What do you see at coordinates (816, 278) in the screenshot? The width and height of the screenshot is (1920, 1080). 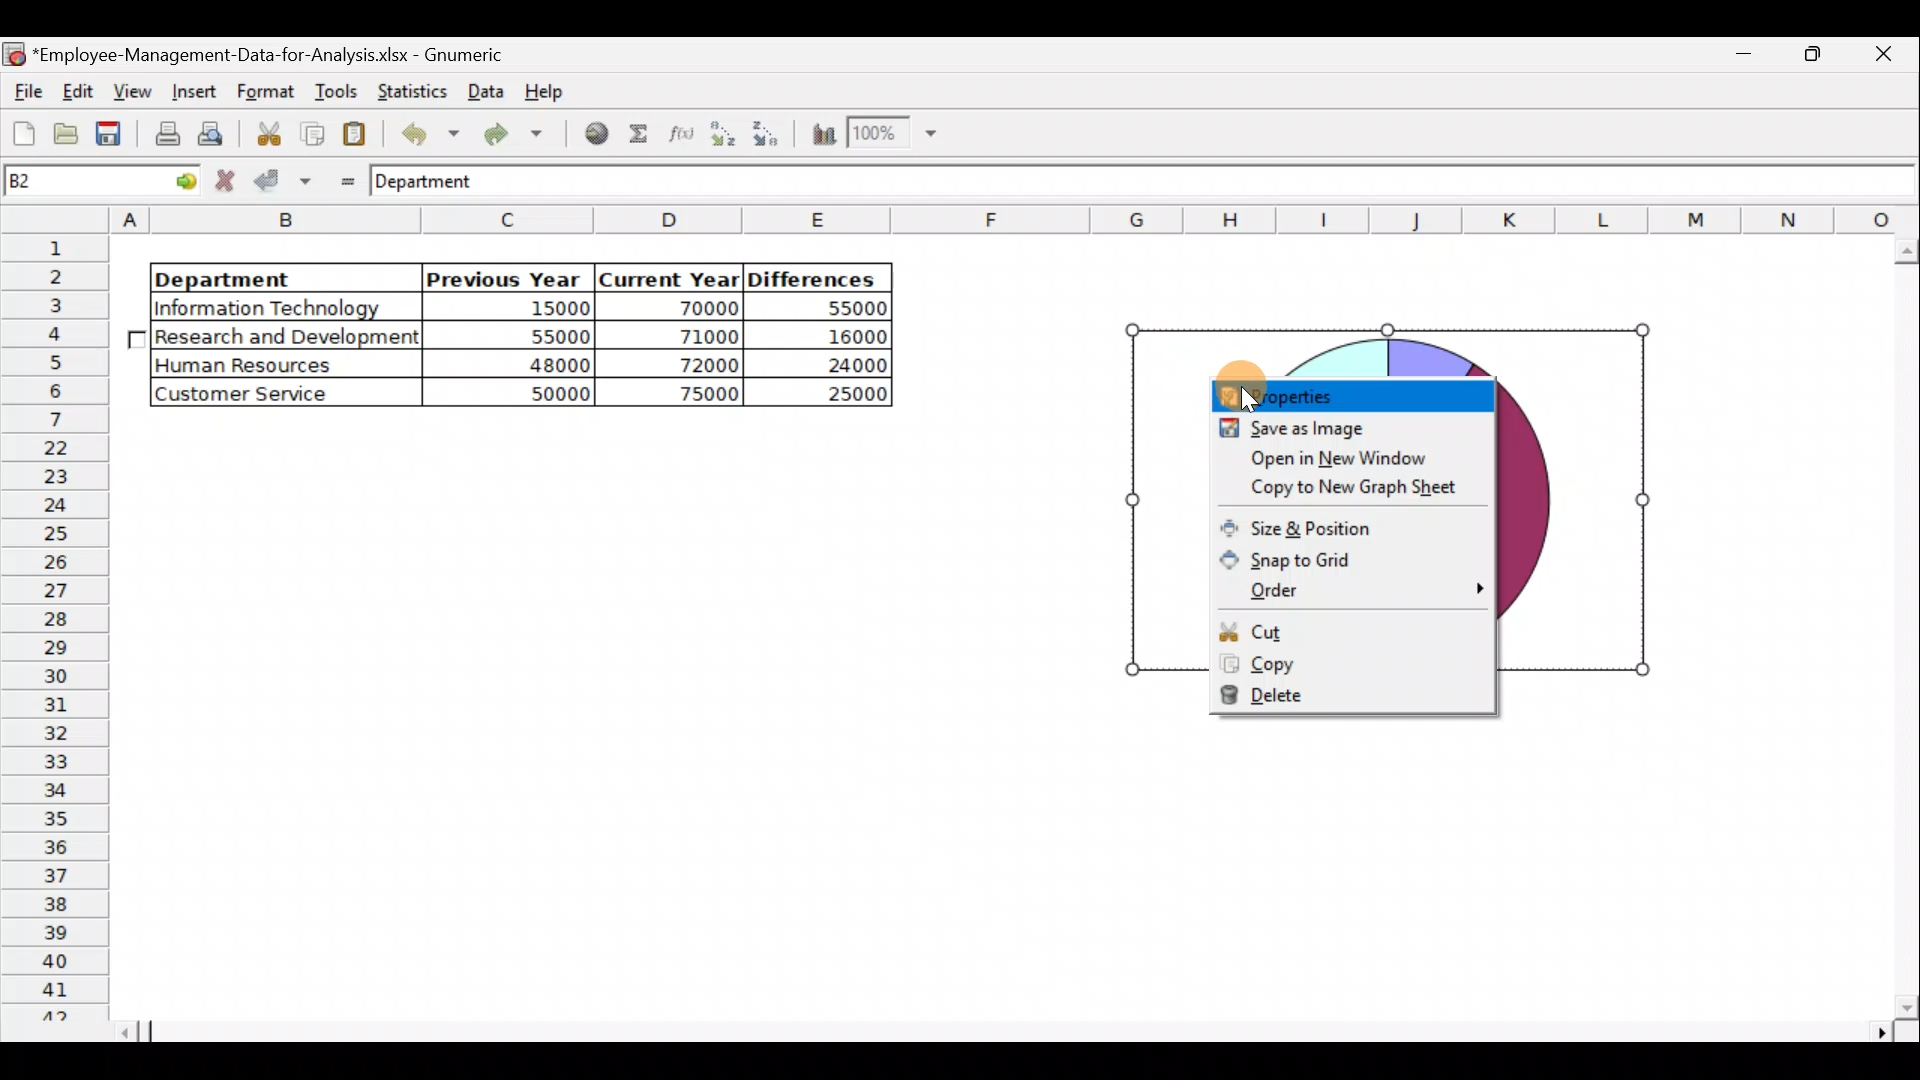 I see `Differences` at bounding box center [816, 278].